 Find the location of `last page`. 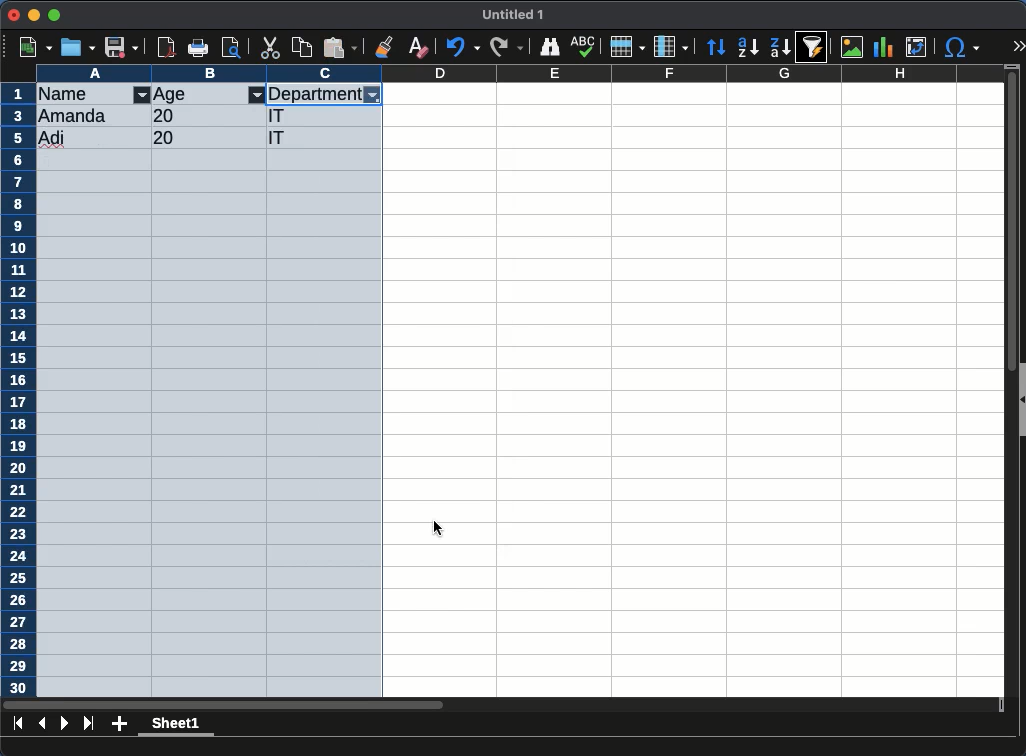

last page is located at coordinates (88, 725).